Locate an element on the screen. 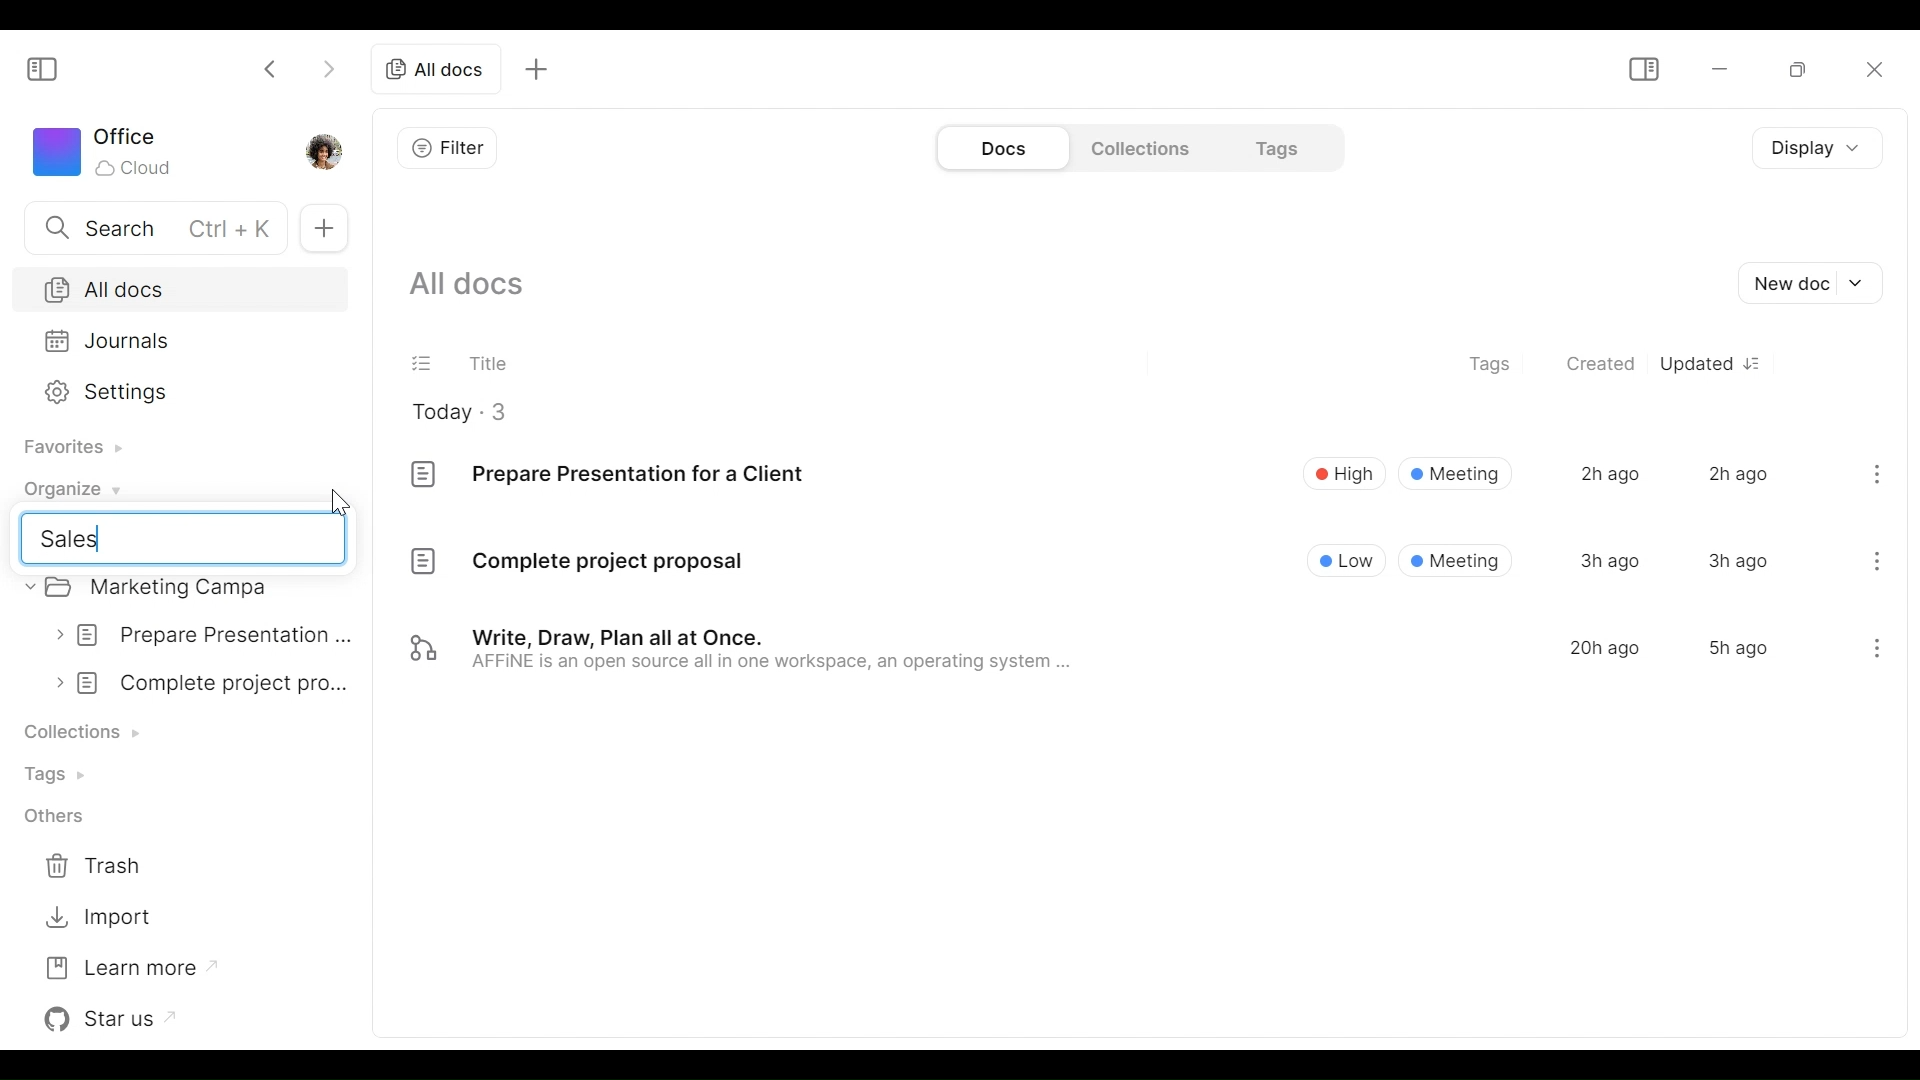 Image resolution: width=1920 pixels, height=1080 pixels. Restore is located at coordinates (1789, 69).